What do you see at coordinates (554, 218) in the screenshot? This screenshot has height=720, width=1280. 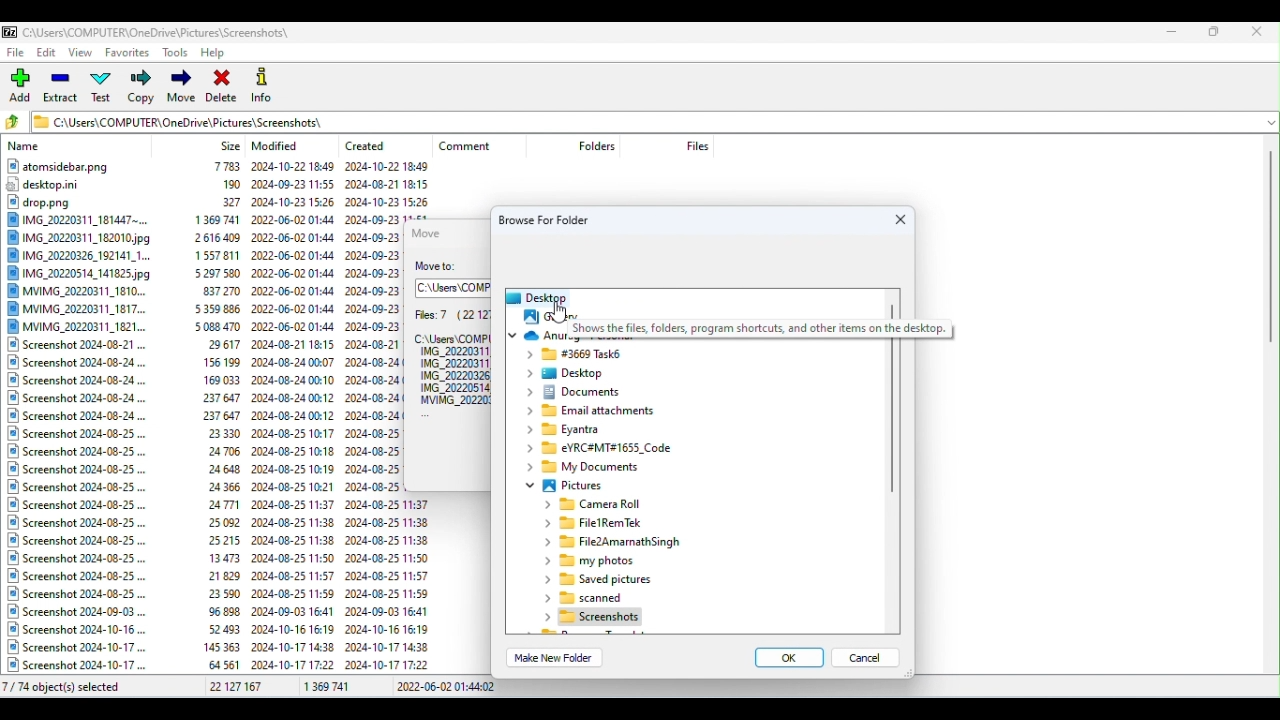 I see `Browse for folder` at bounding box center [554, 218].